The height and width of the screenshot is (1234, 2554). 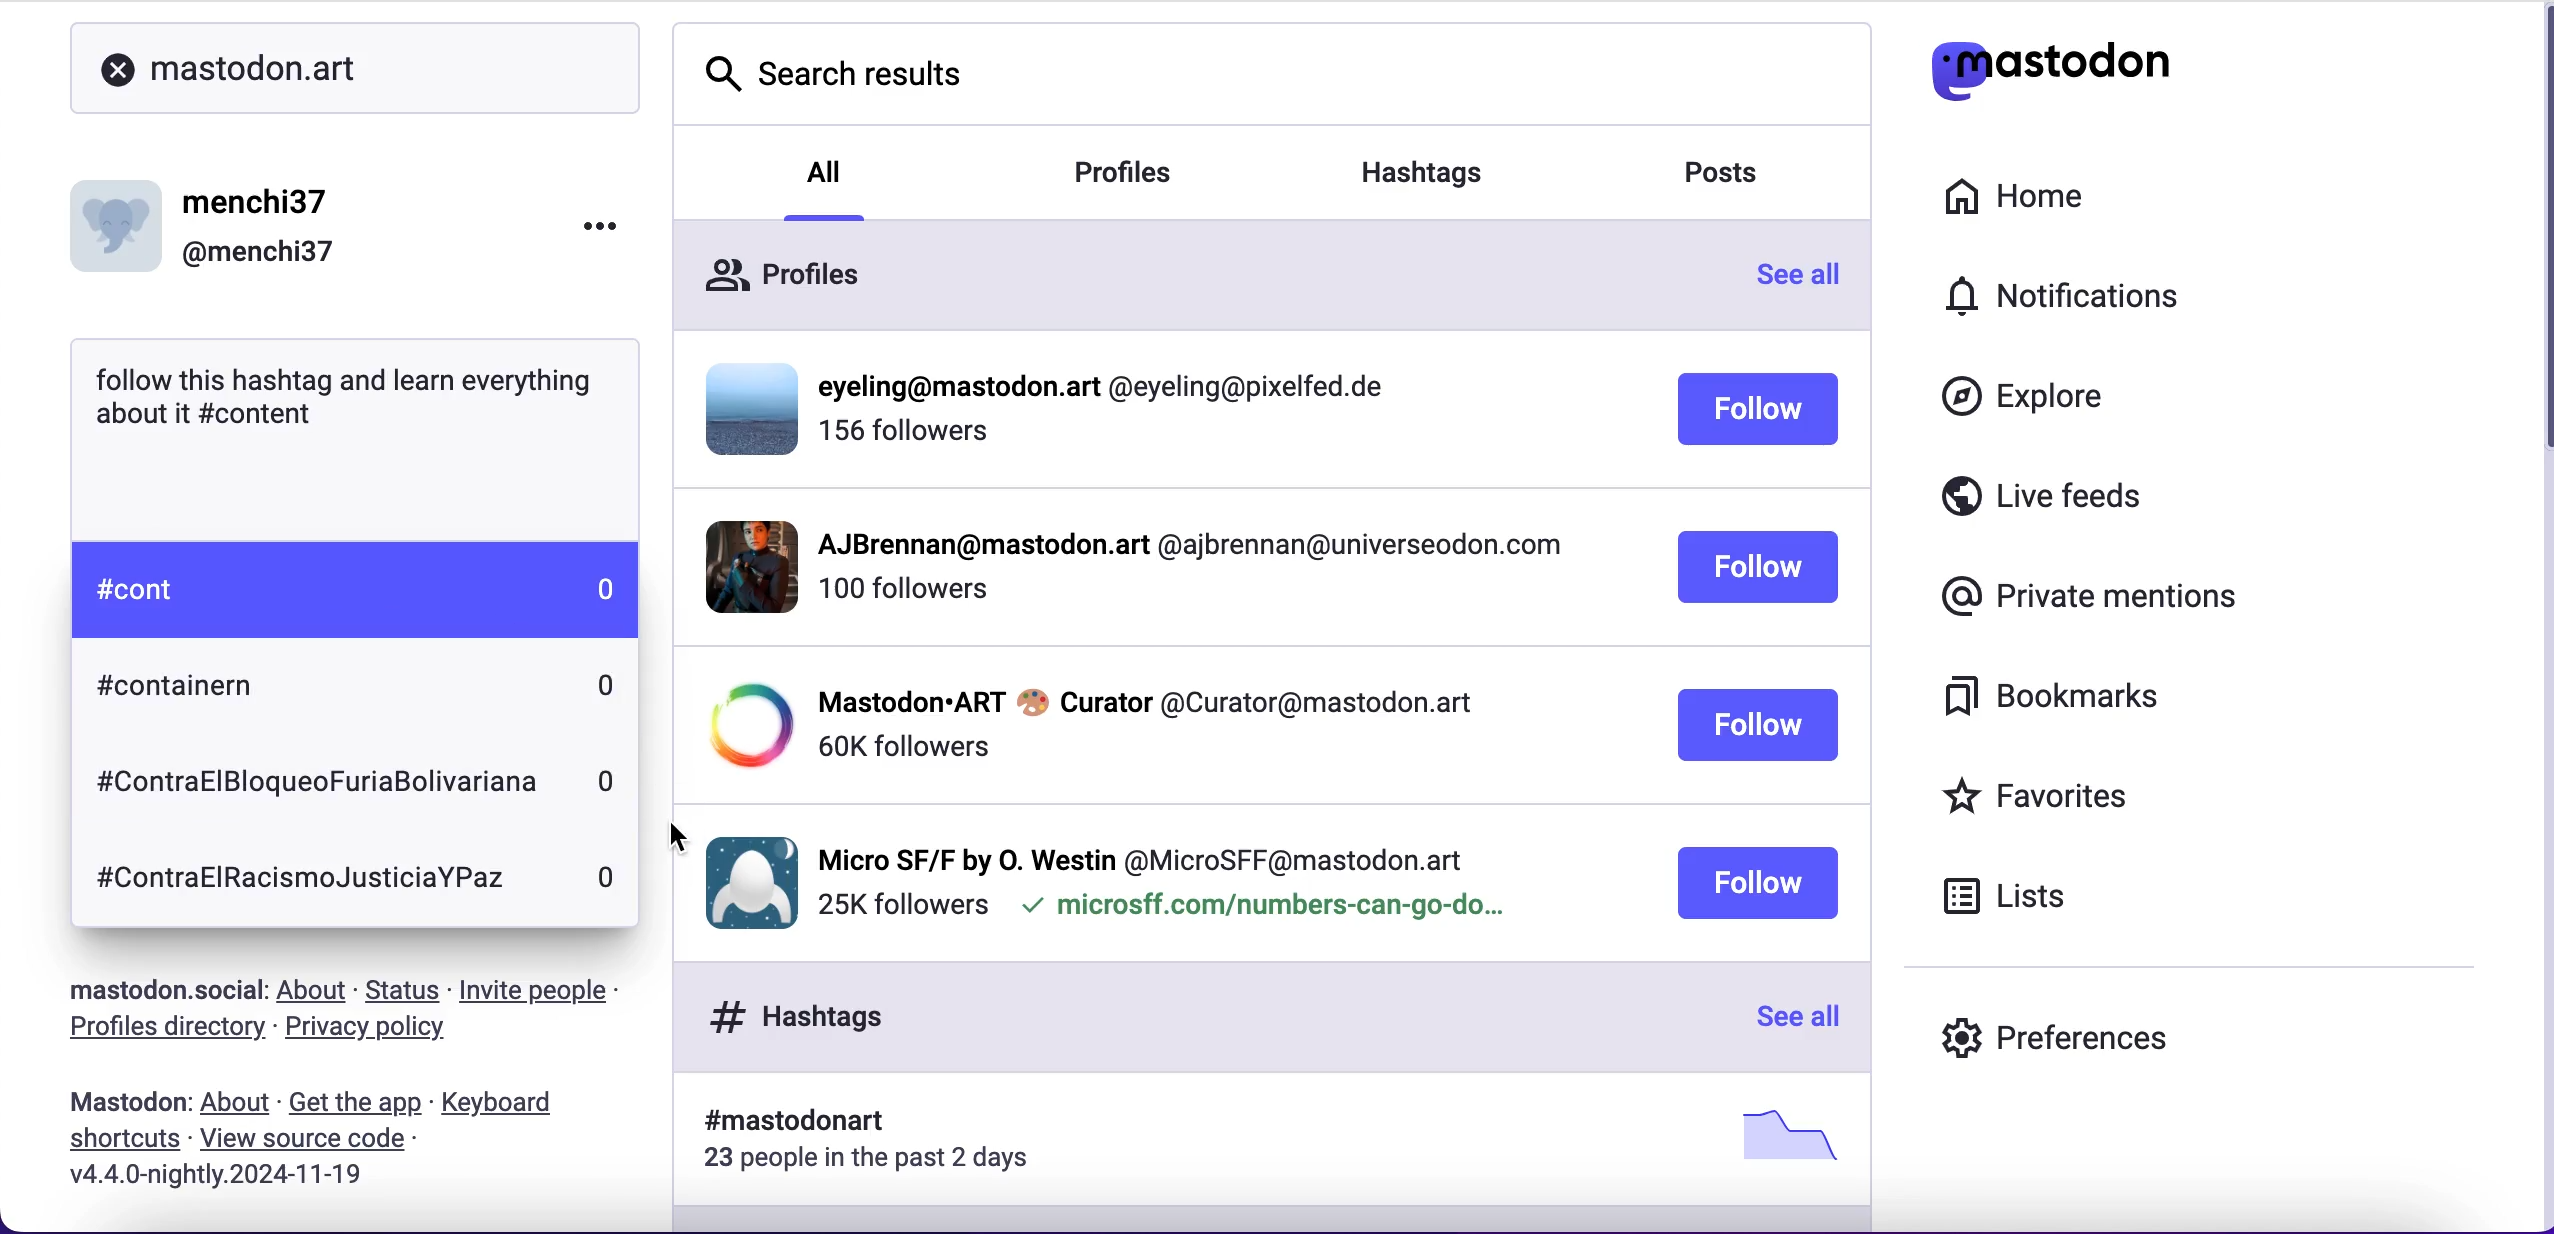 I want to click on shortcuts, so click(x=118, y=1143).